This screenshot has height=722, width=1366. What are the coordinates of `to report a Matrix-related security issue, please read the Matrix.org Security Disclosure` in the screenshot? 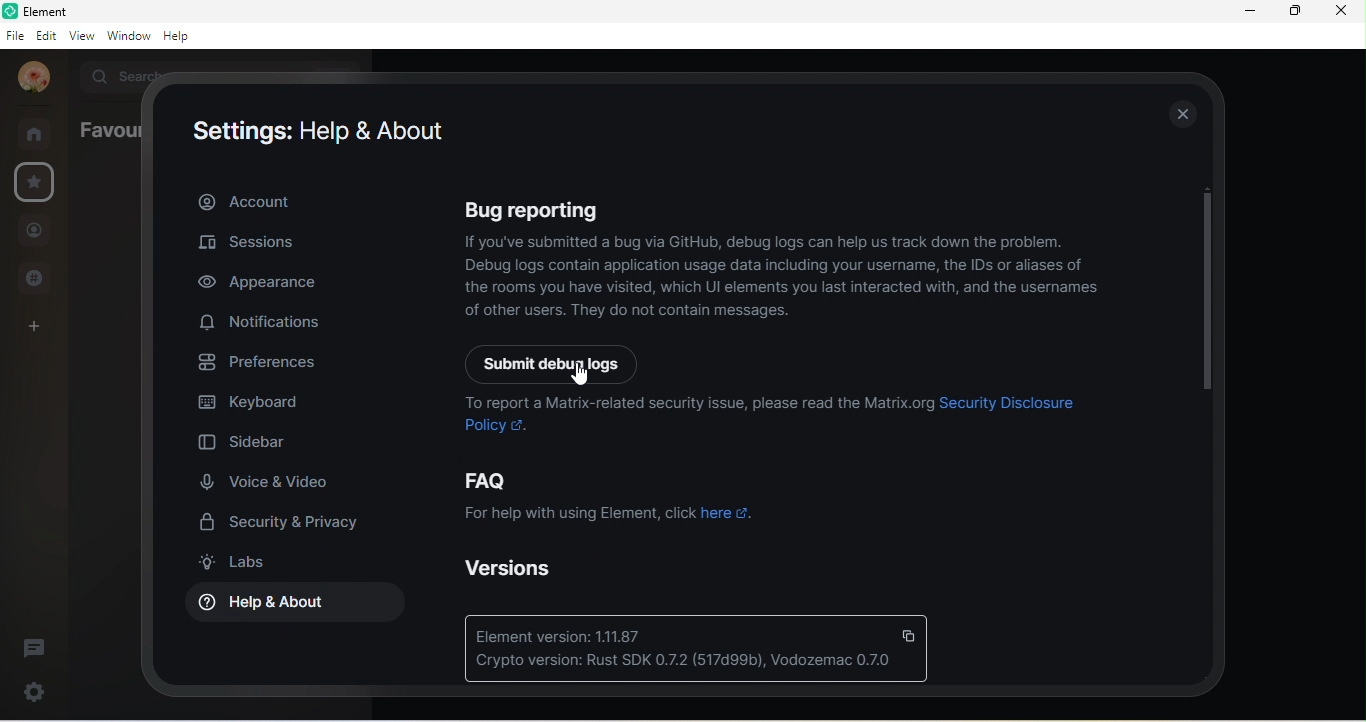 It's located at (783, 405).